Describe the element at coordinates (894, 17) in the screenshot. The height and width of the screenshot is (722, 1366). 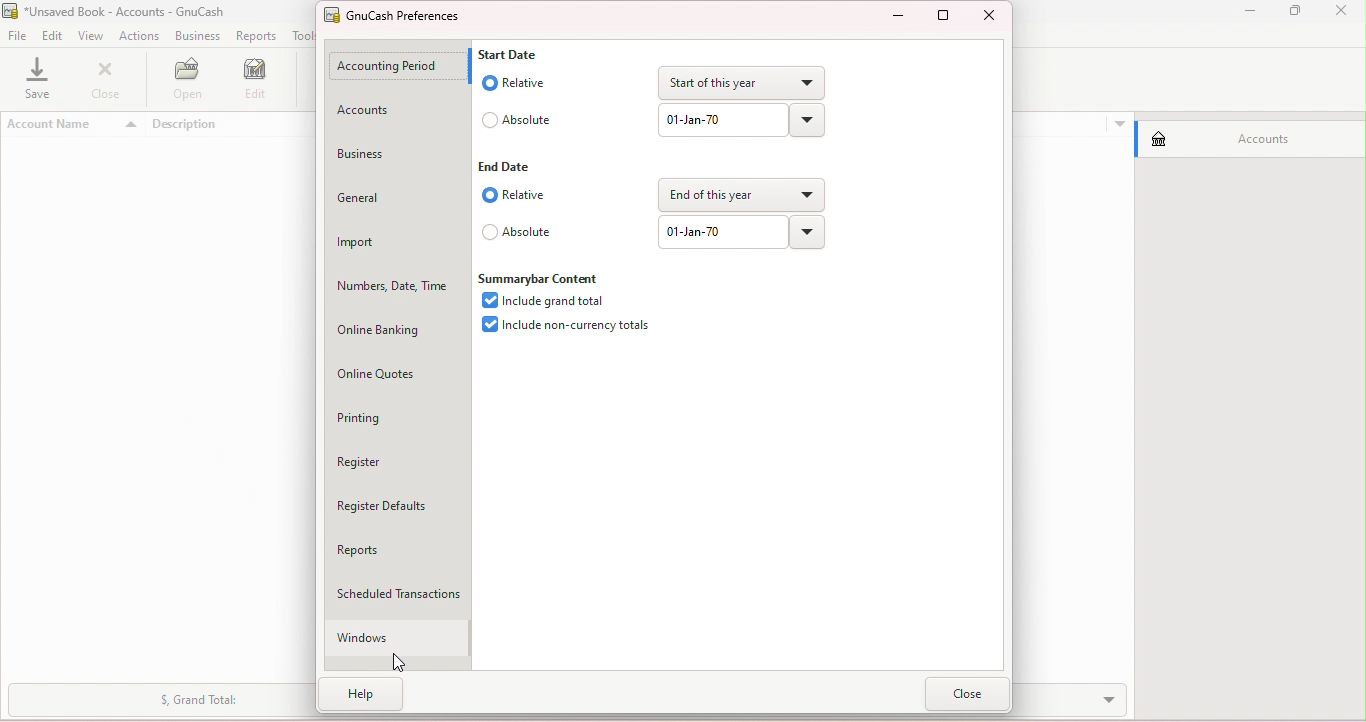
I see `Minimize` at that location.